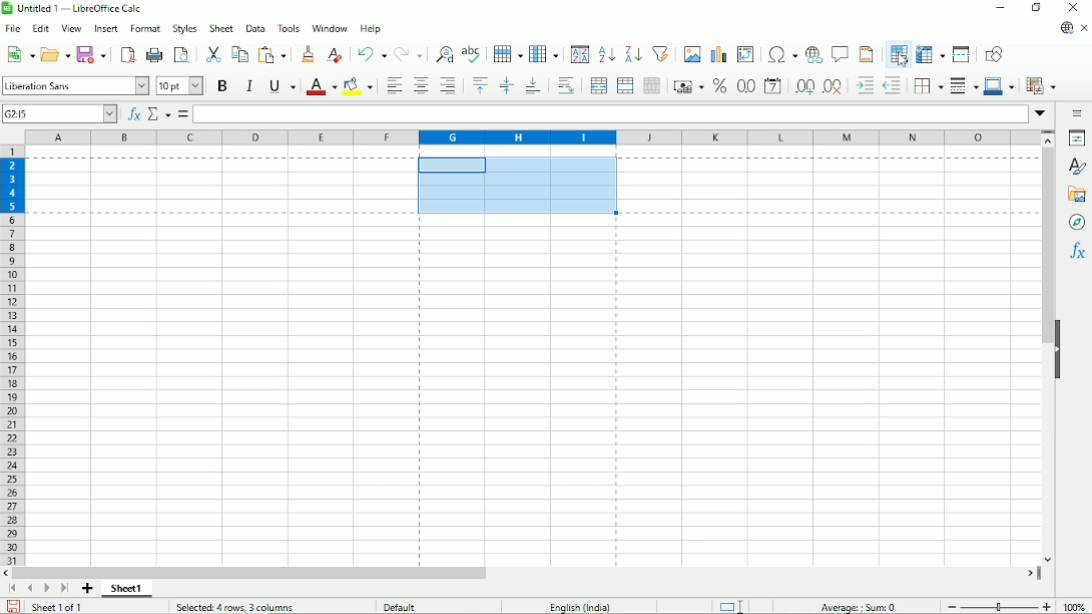 The image size is (1092, 614). Describe the element at coordinates (1042, 114) in the screenshot. I see `Expand formula bar` at that location.